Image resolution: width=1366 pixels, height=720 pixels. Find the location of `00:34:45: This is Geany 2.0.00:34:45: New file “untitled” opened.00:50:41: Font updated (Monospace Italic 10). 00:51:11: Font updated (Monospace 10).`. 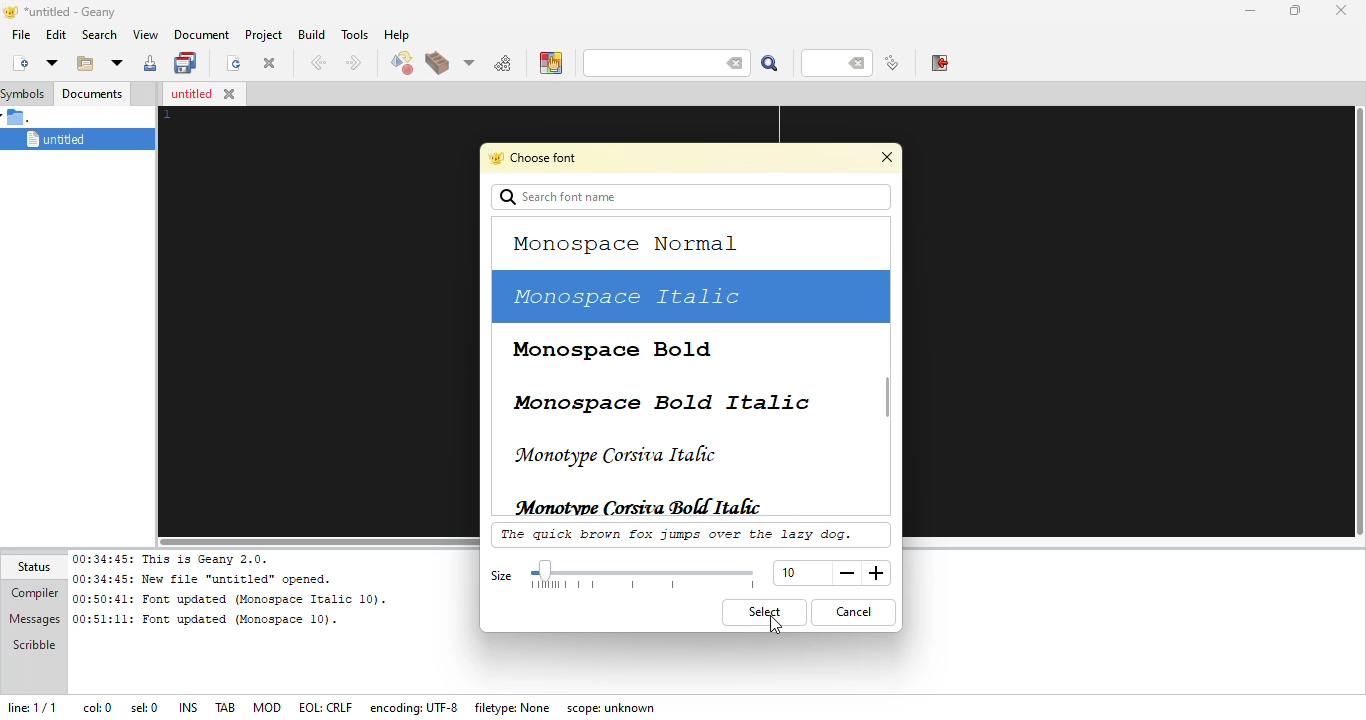

00:34:45: This is Geany 2.0.00:34:45: New file “untitled” opened.00:50:41: Font updated (Monospace Italic 10). 00:51:11: Font updated (Monospace 10). is located at coordinates (228, 589).